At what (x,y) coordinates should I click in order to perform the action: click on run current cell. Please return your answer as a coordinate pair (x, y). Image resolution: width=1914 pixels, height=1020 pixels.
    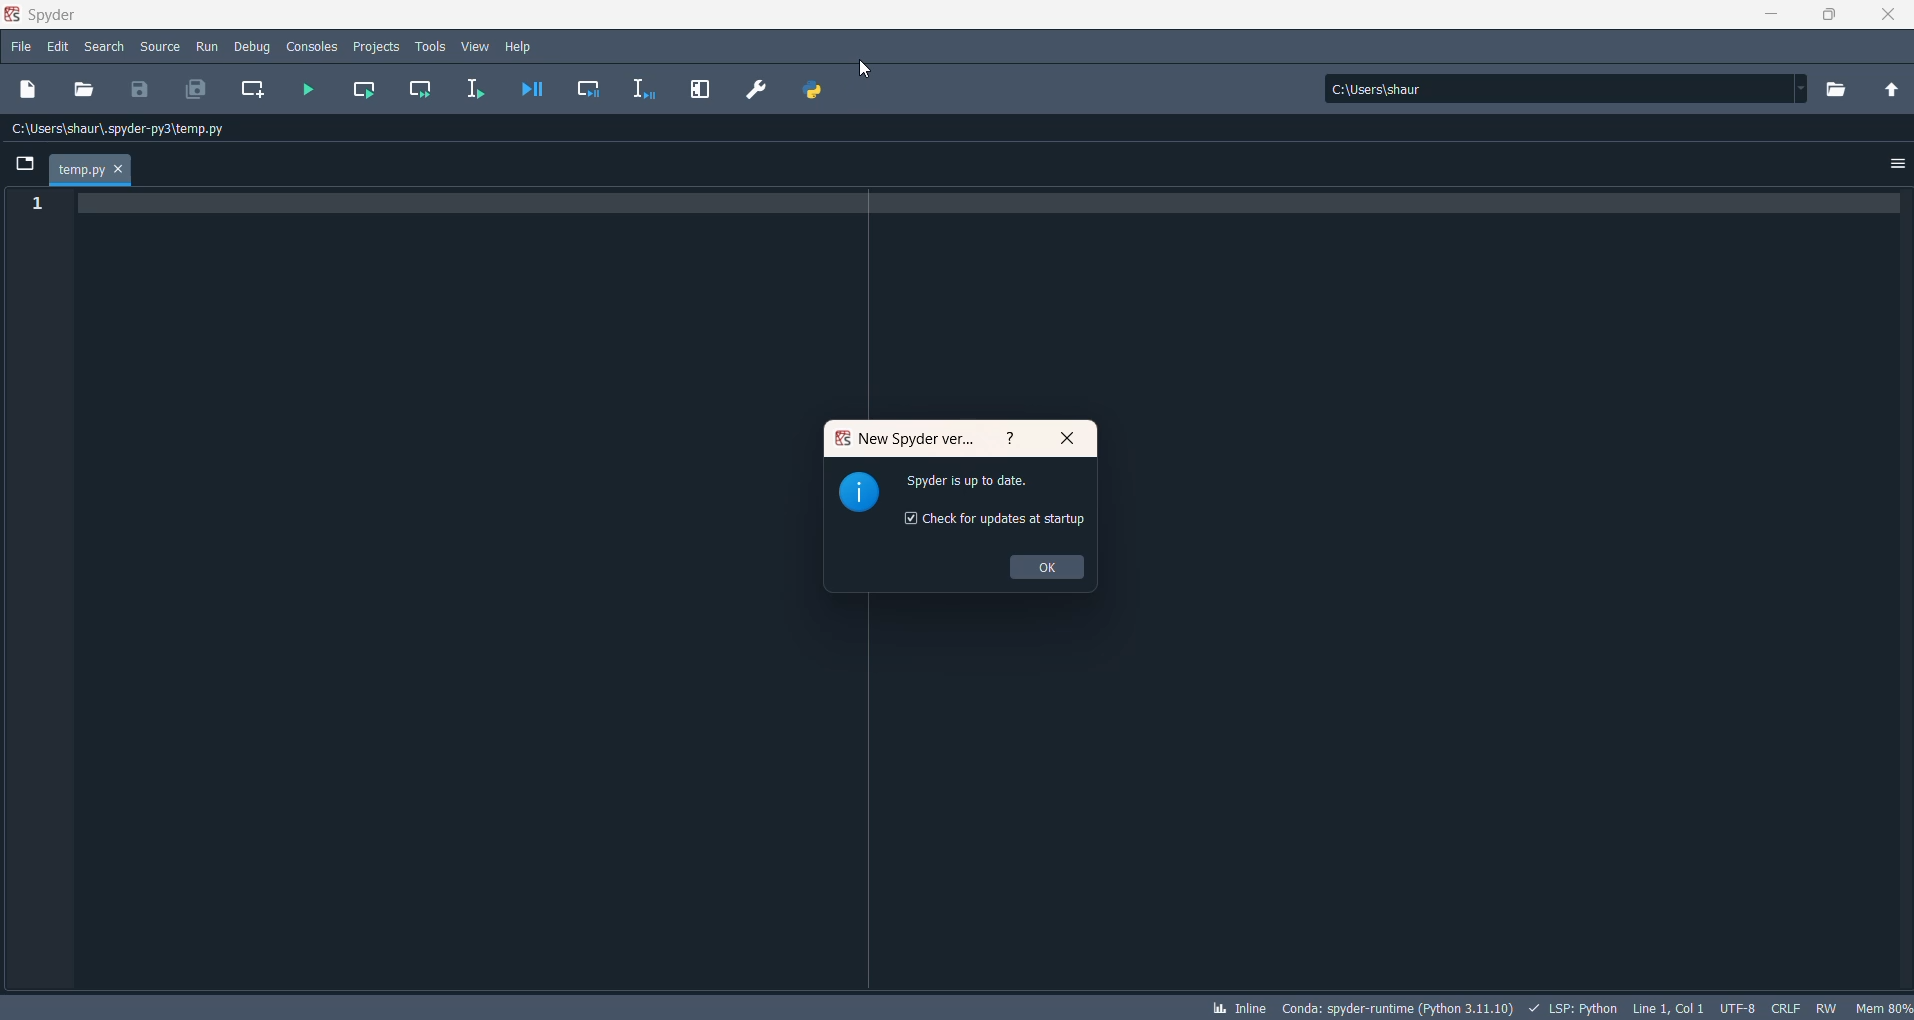
    Looking at the image, I should click on (368, 90).